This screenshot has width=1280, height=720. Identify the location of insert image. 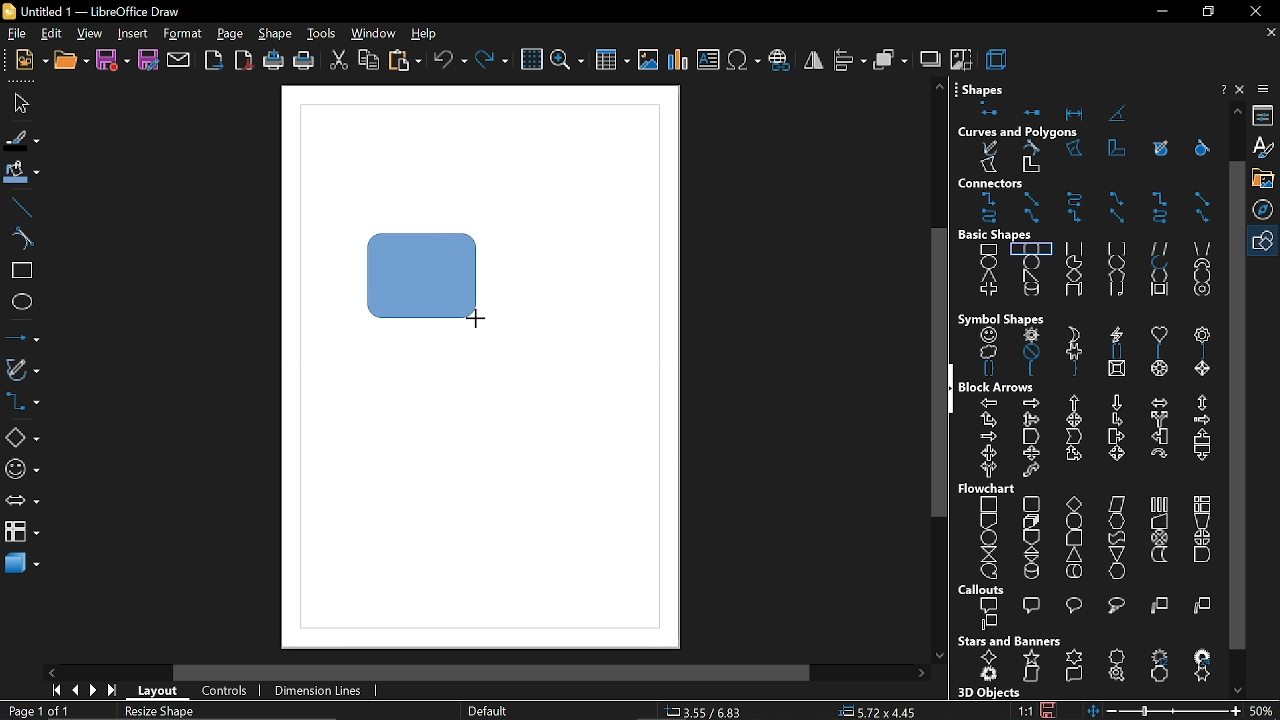
(648, 61).